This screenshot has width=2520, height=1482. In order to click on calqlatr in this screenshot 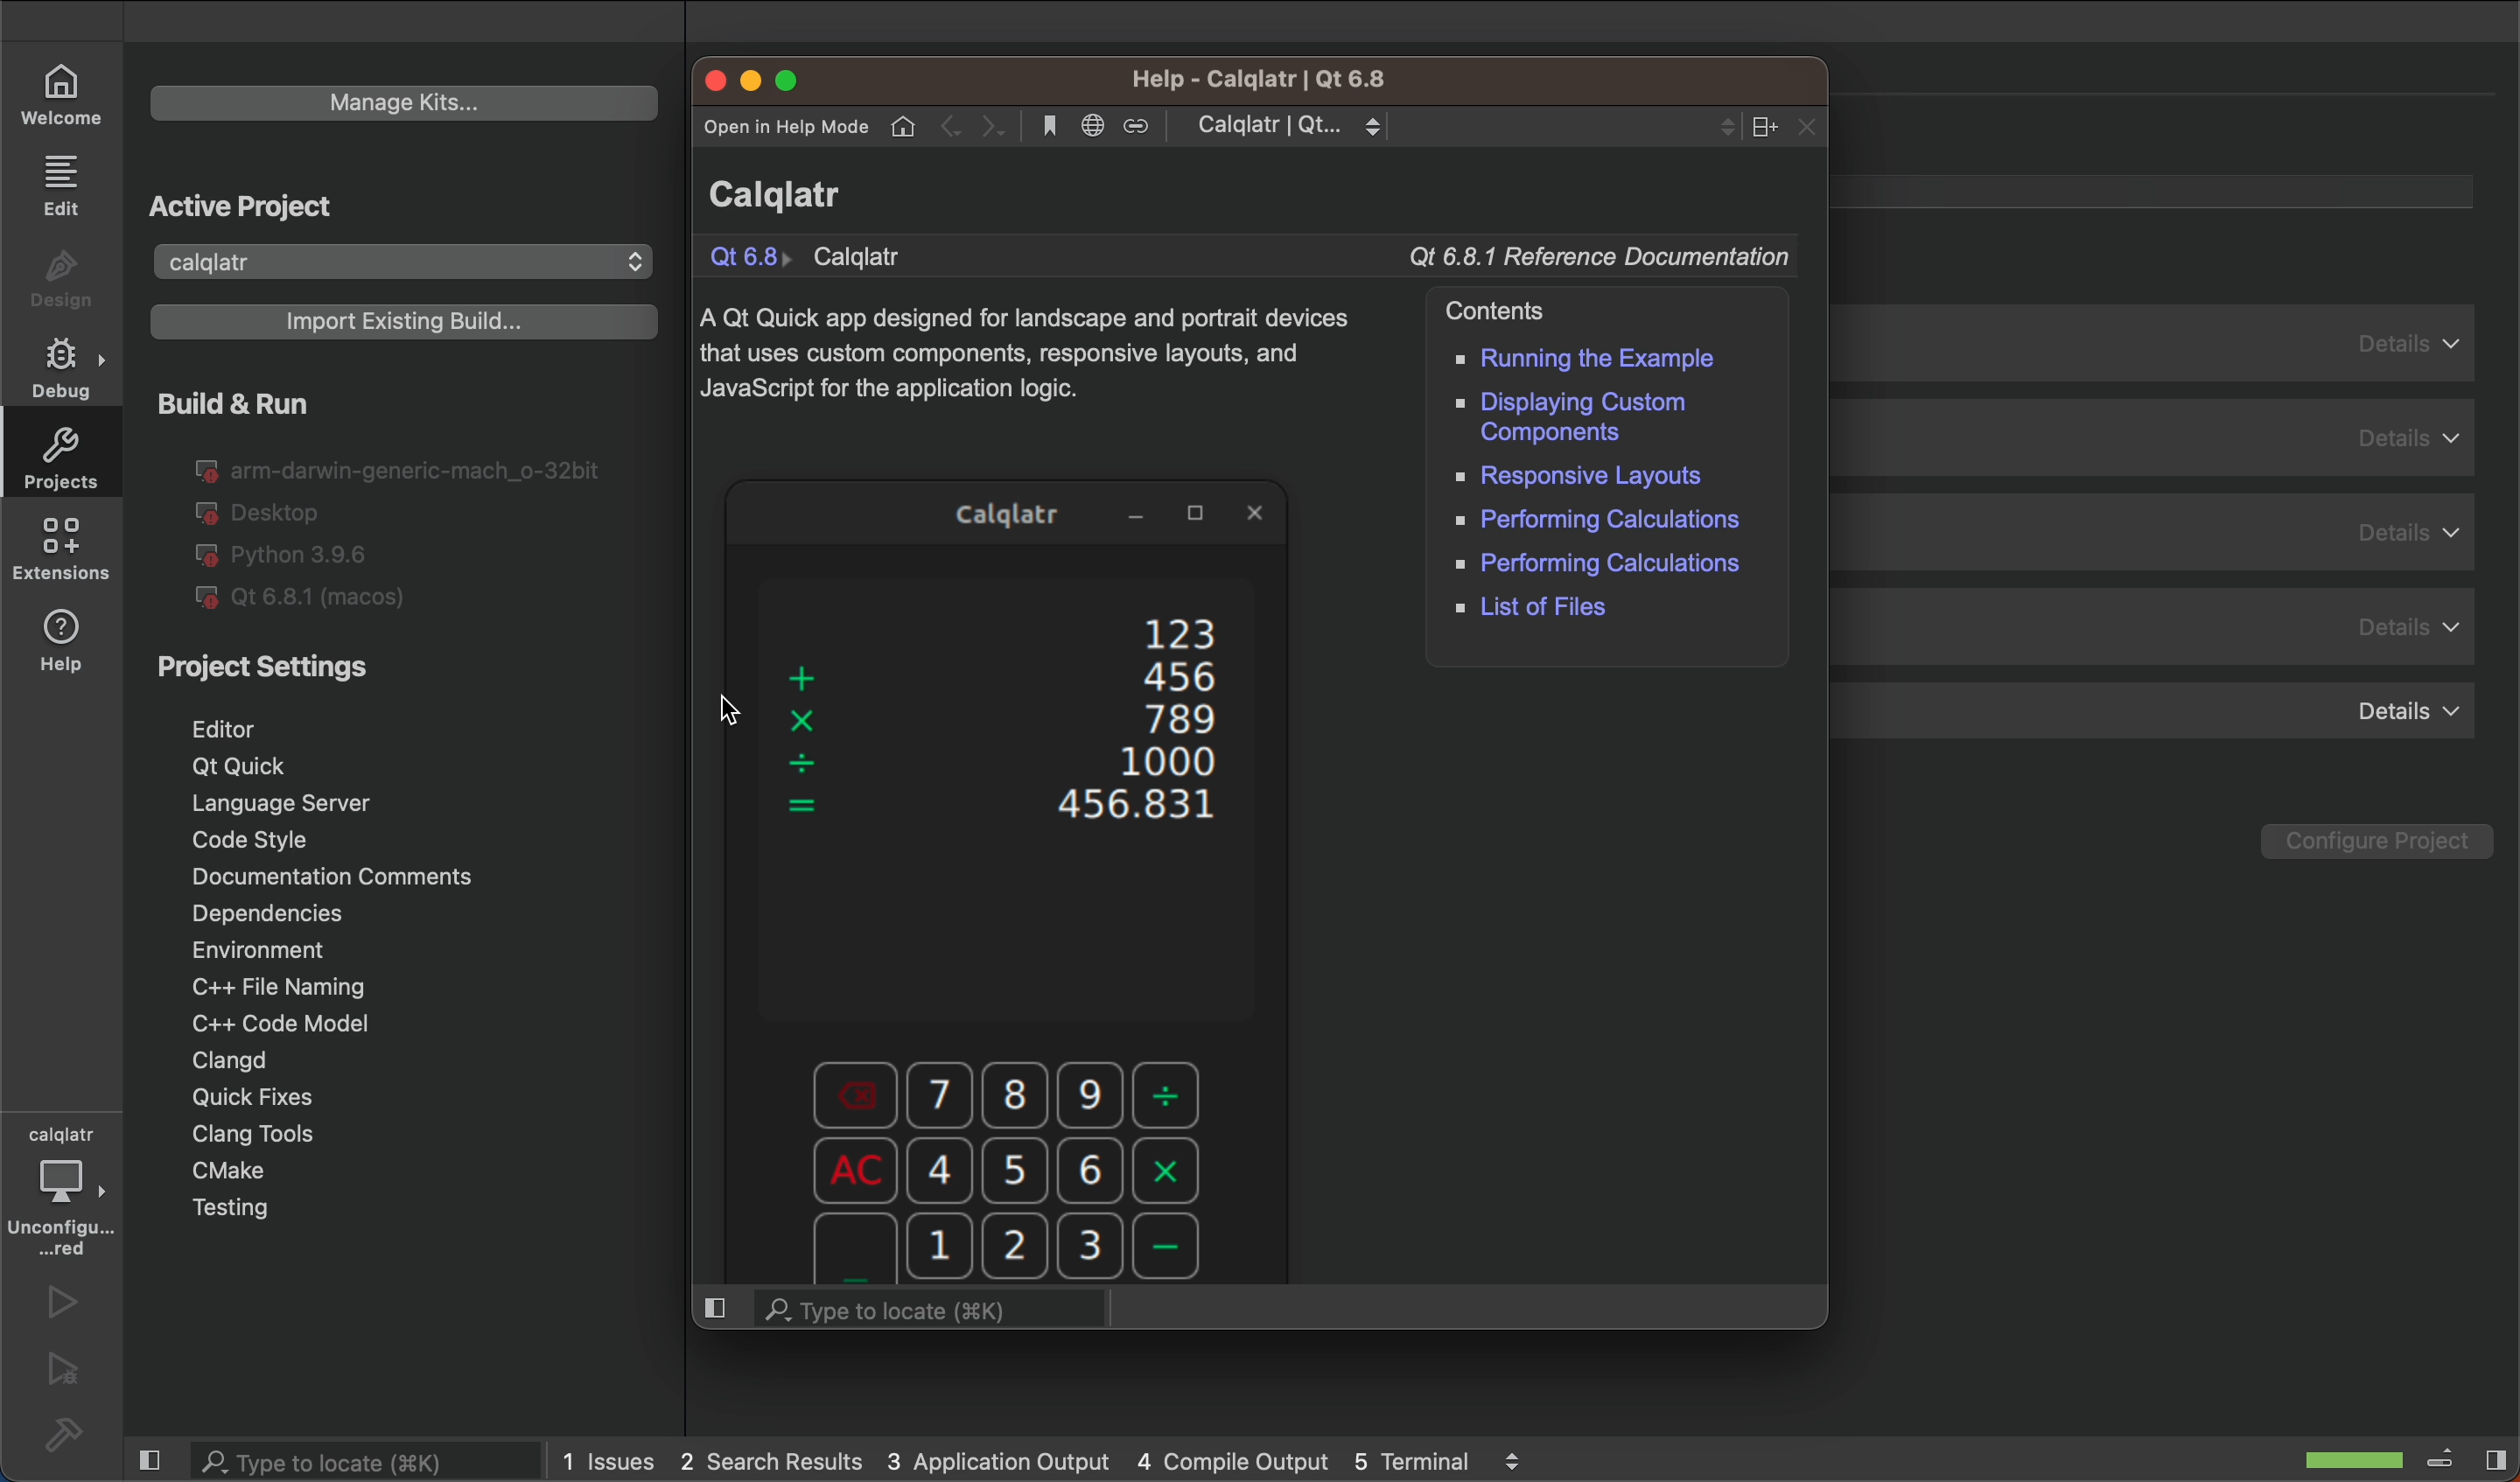, I will do `click(402, 262)`.